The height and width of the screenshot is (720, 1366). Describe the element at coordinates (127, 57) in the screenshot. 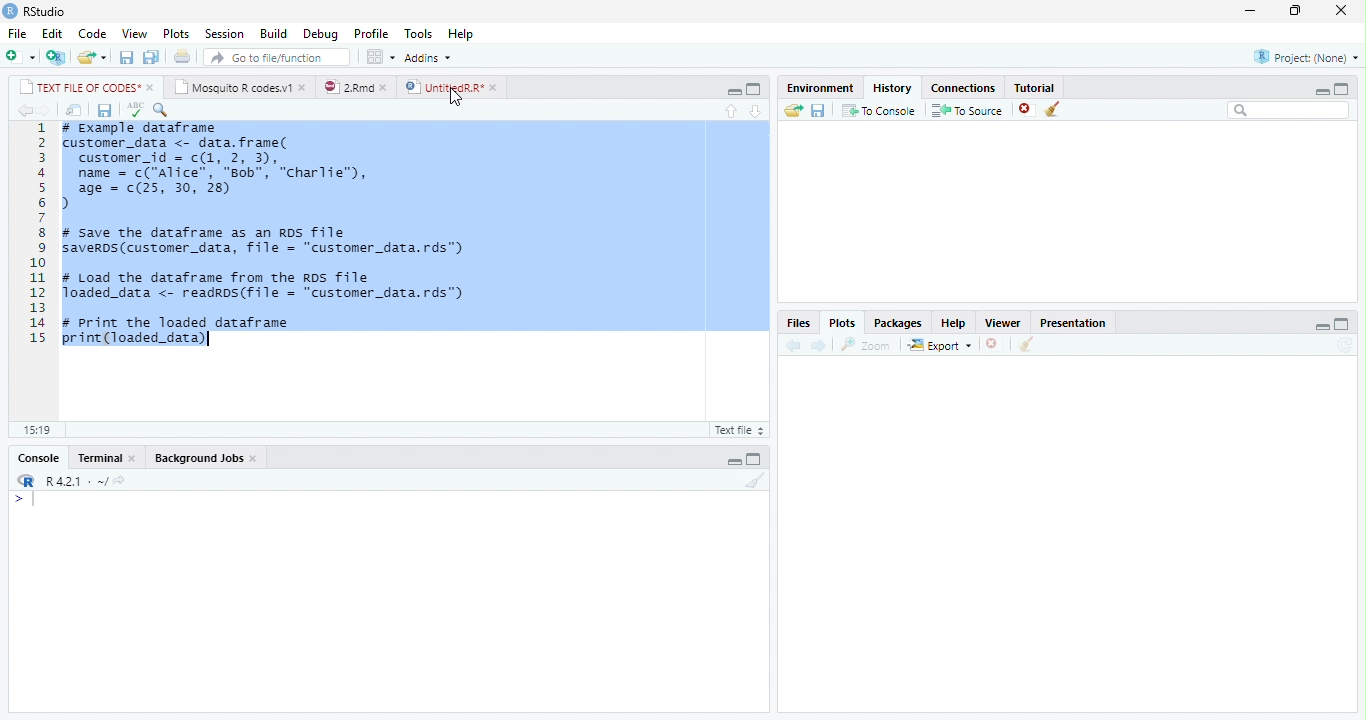

I see `save` at that location.